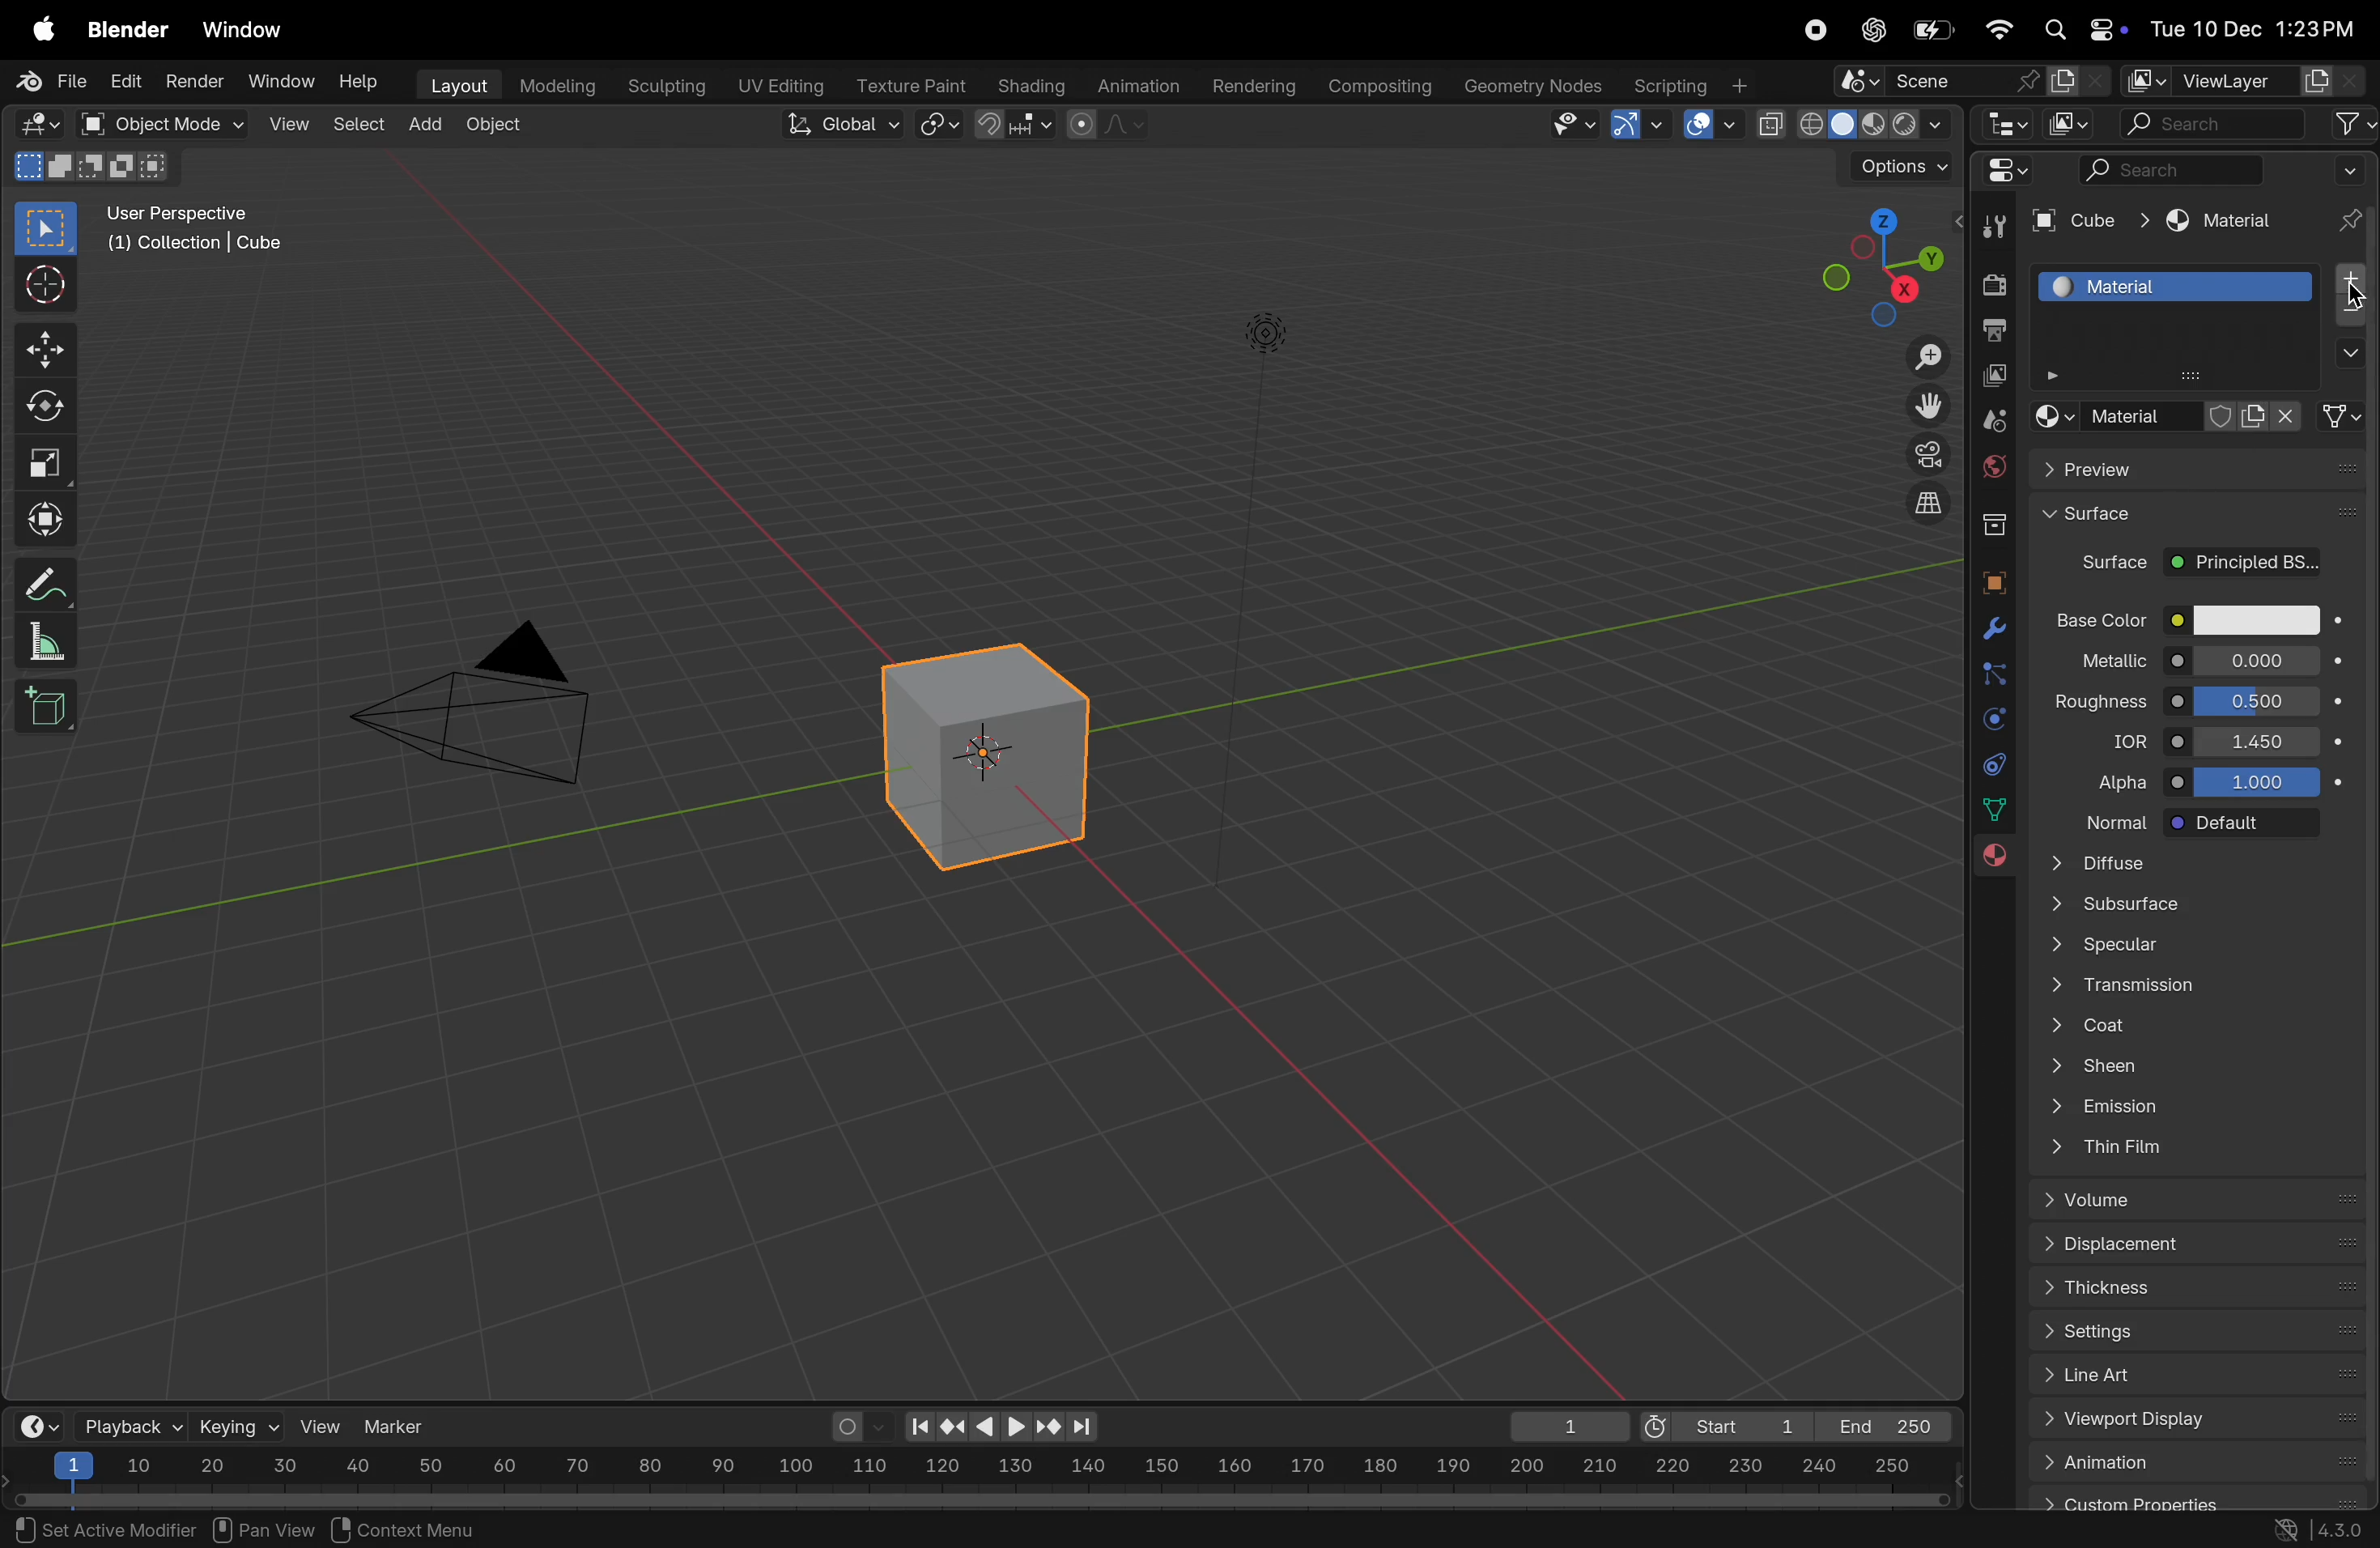  I want to click on preview, so click(2196, 468).